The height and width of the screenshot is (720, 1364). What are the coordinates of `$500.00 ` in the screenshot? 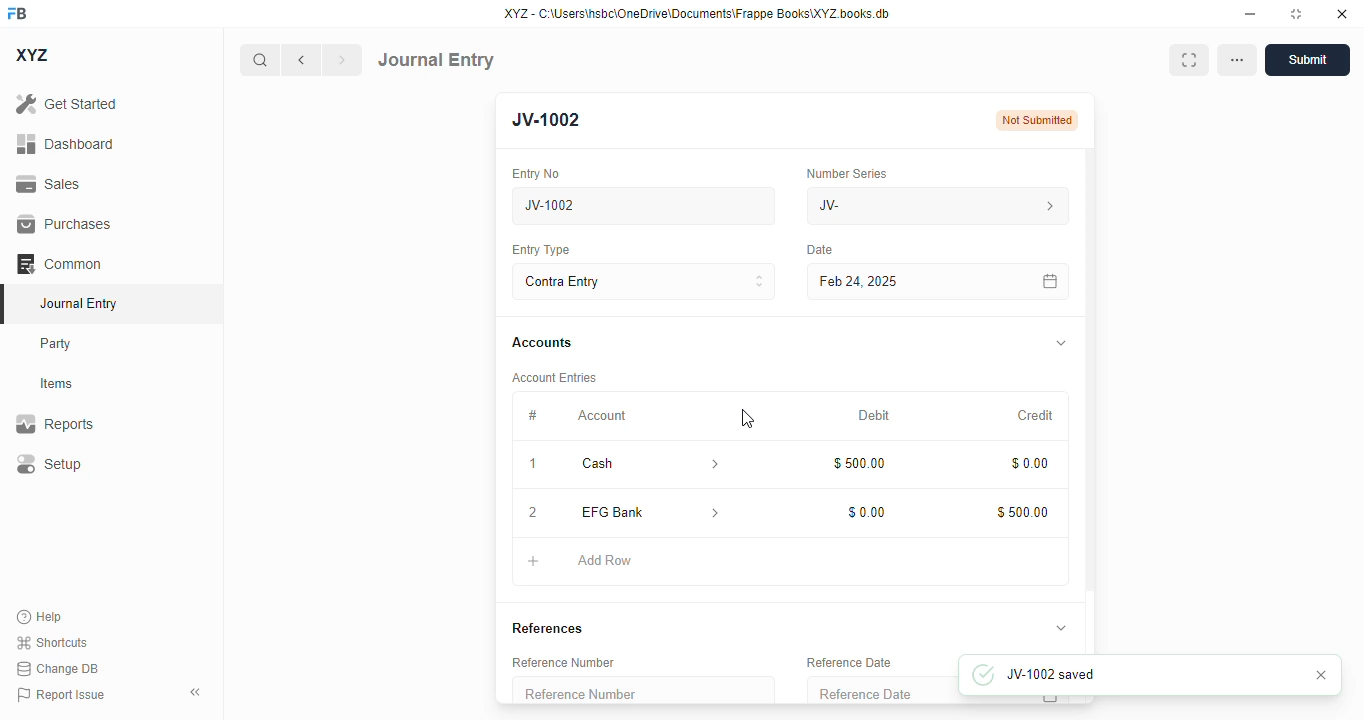 It's located at (860, 464).